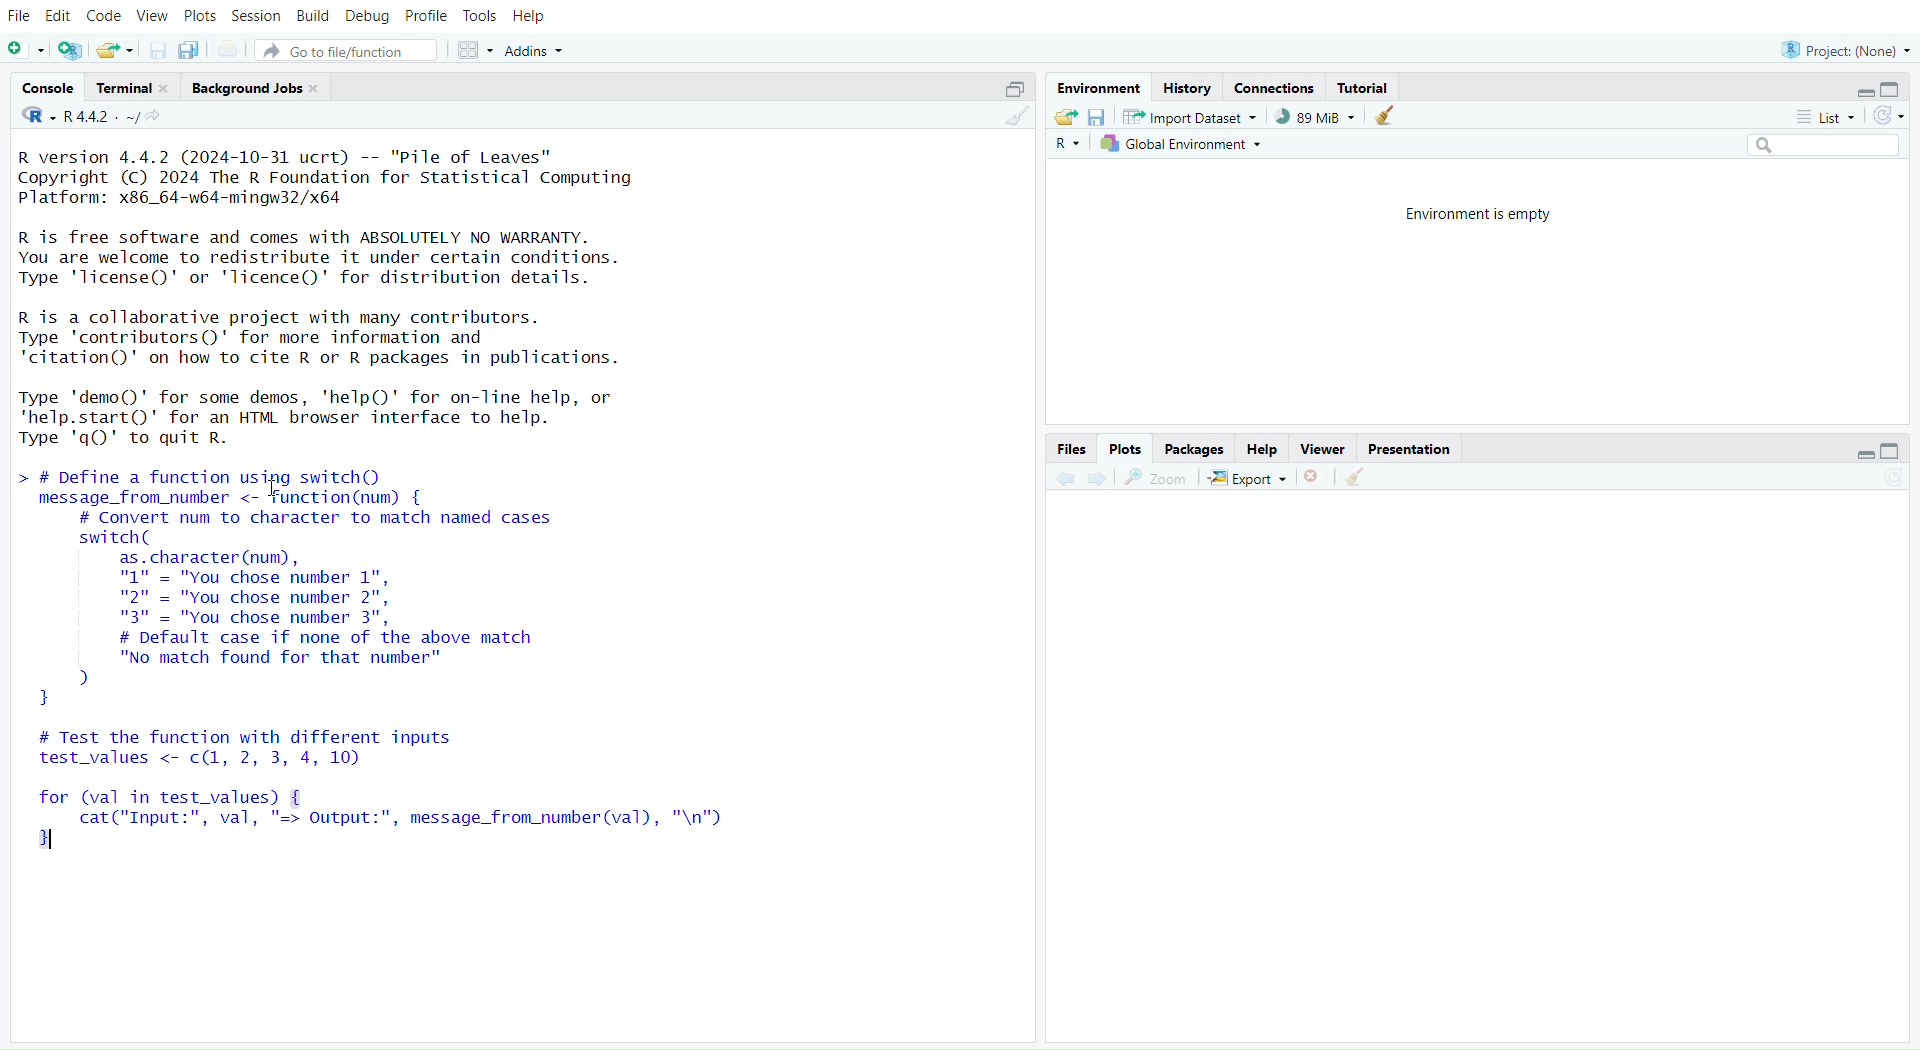  I want to click on Go forward to the next source location (Ctrl + F10), so click(1098, 475).